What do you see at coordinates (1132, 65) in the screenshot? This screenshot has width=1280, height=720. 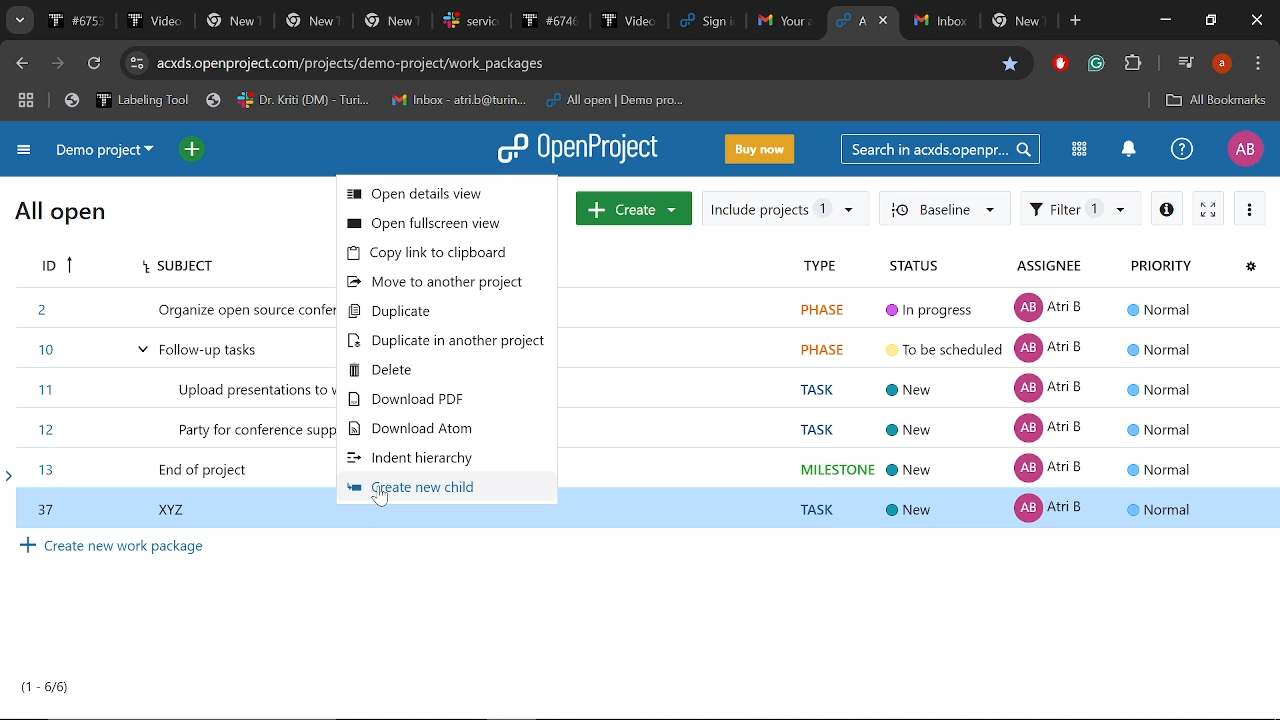 I see `extensions` at bounding box center [1132, 65].